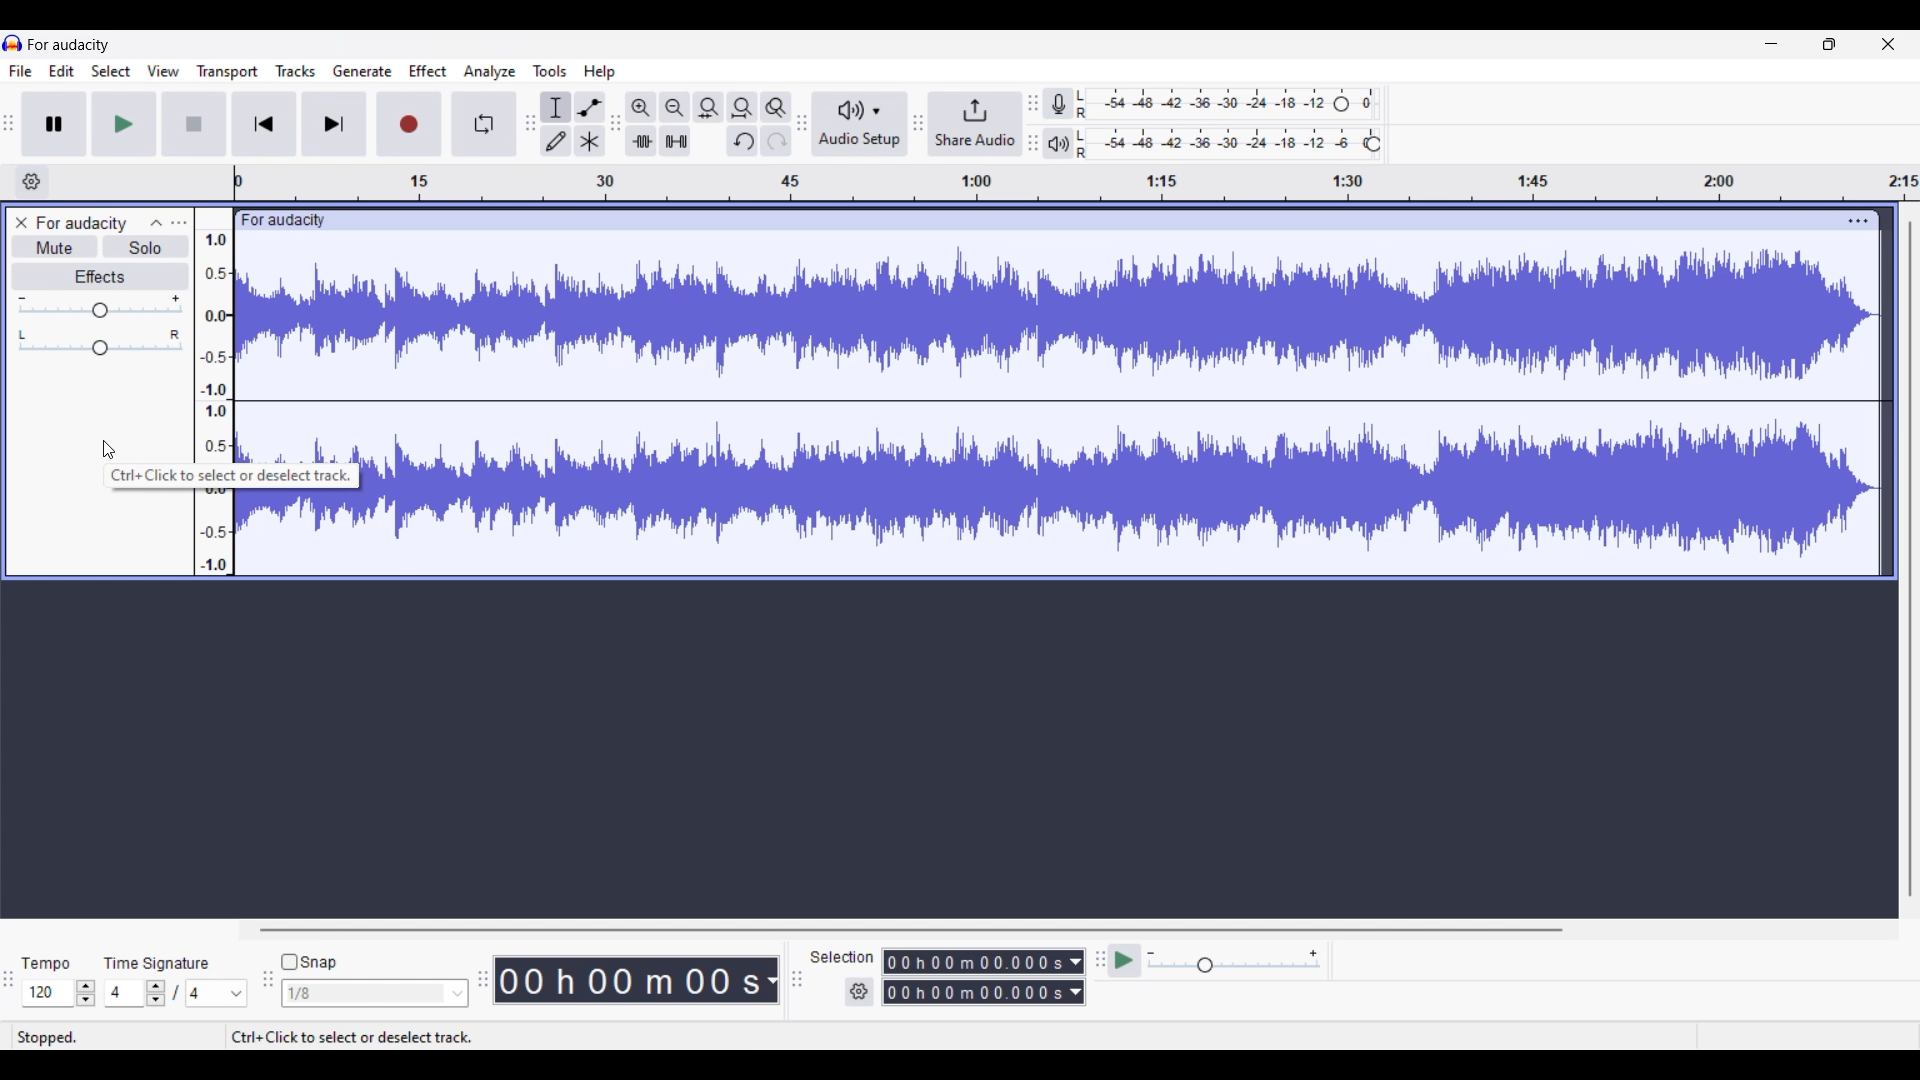 Image resolution: width=1920 pixels, height=1080 pixels. What do you see at coordinates (627, 980) in the screenshot?
I see `Current duration of track` at bounding box center [627, 980].